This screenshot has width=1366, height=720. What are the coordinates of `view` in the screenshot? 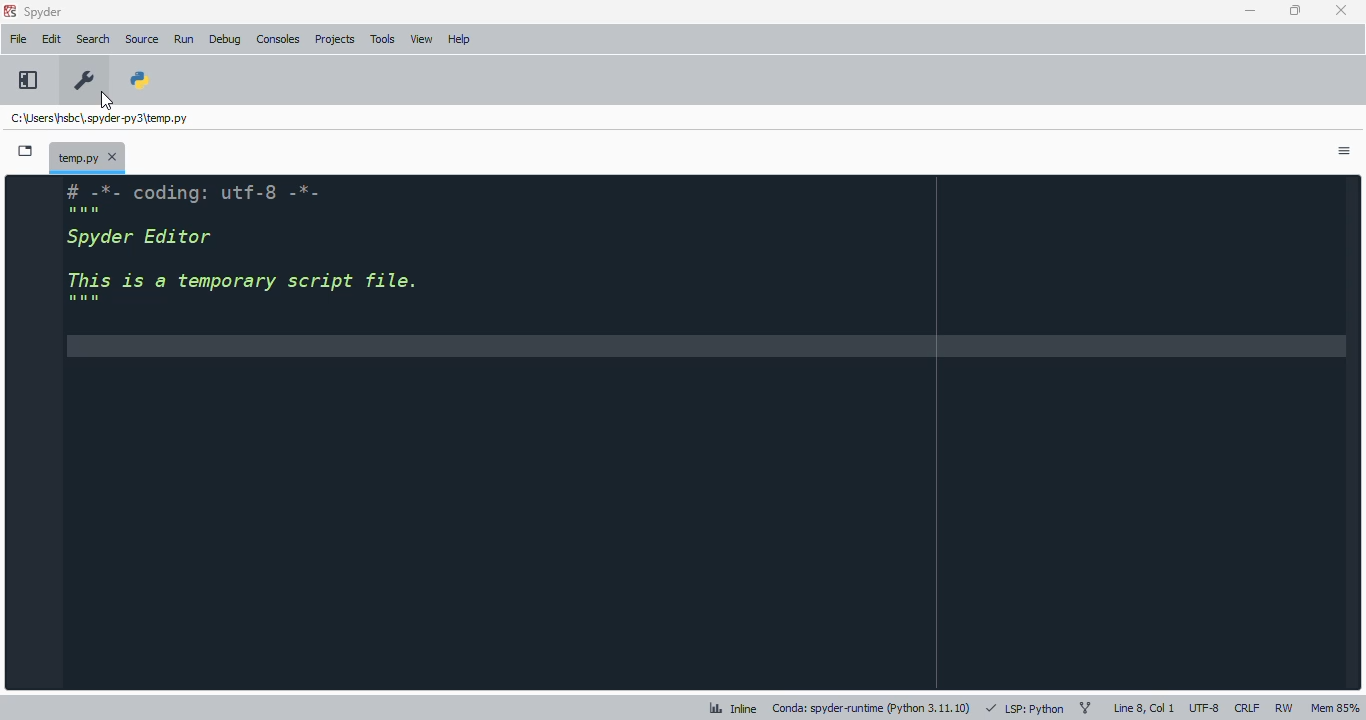 It's located at (421, 39).